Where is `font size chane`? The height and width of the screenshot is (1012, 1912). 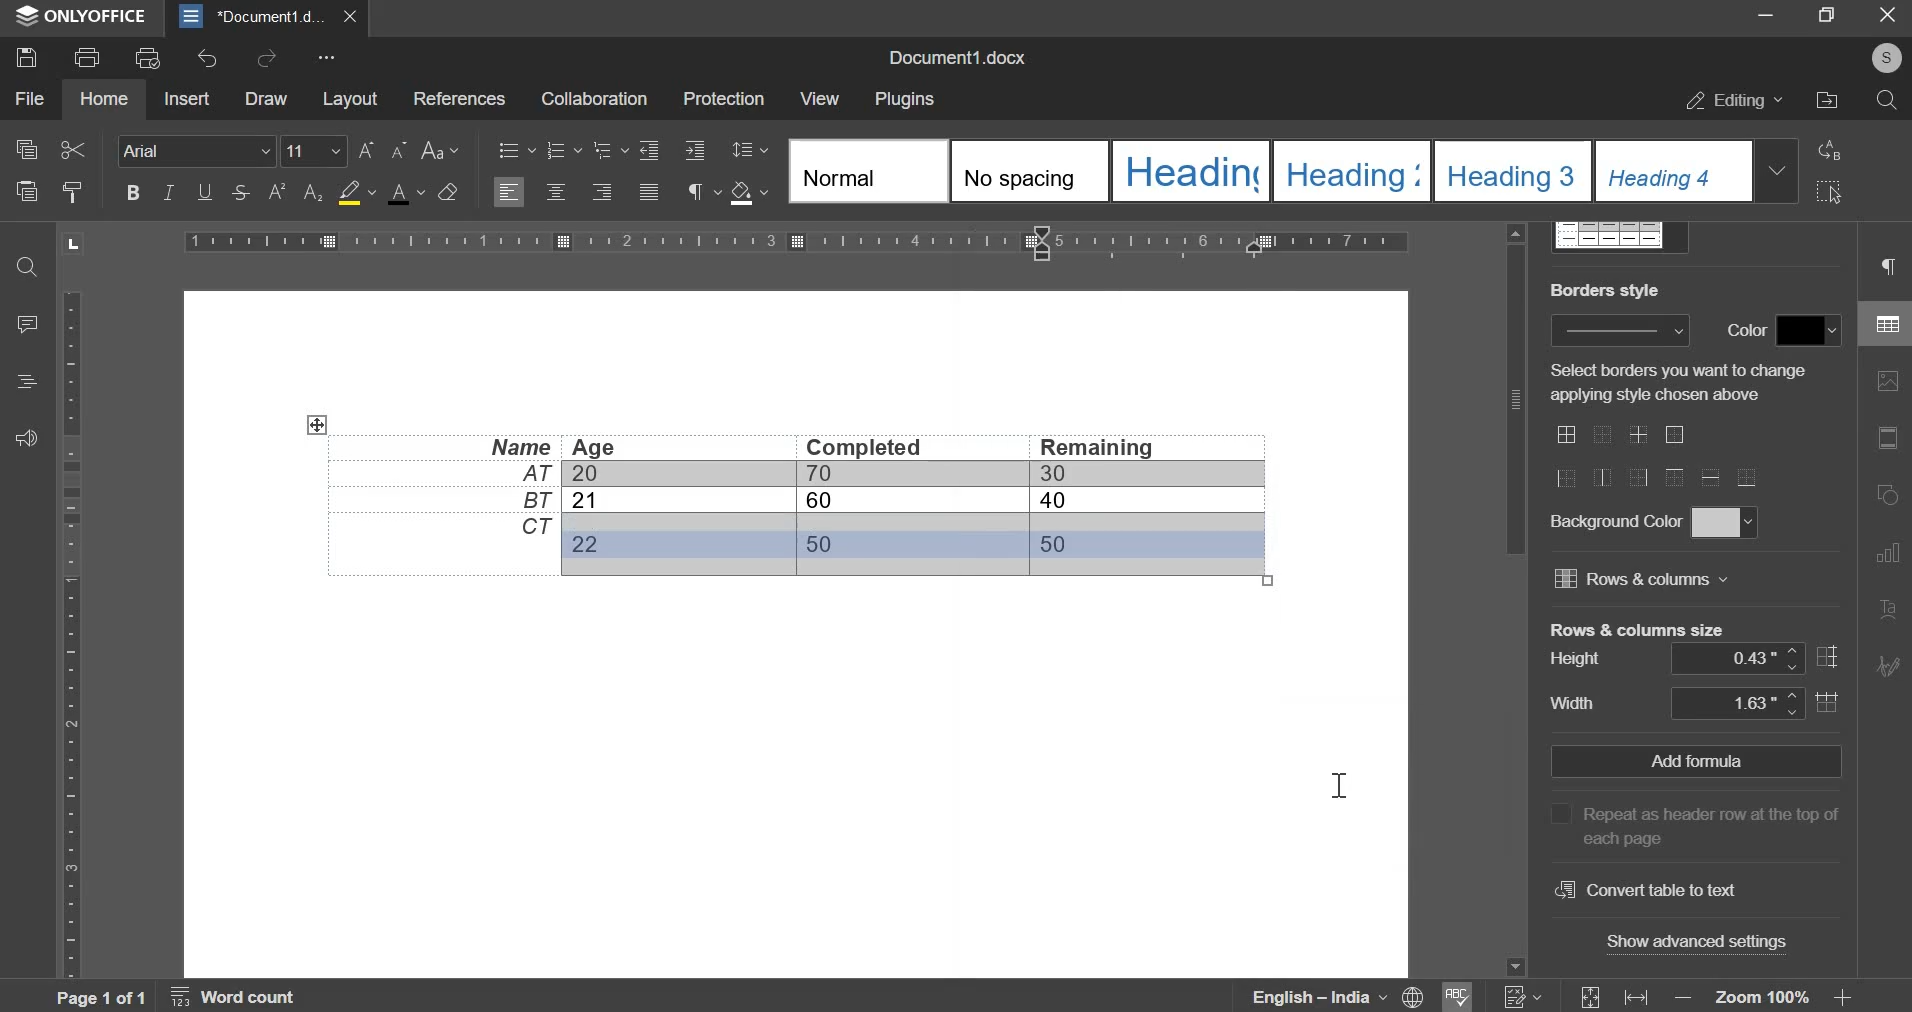
font size chane is located at coordinates (380, 147).